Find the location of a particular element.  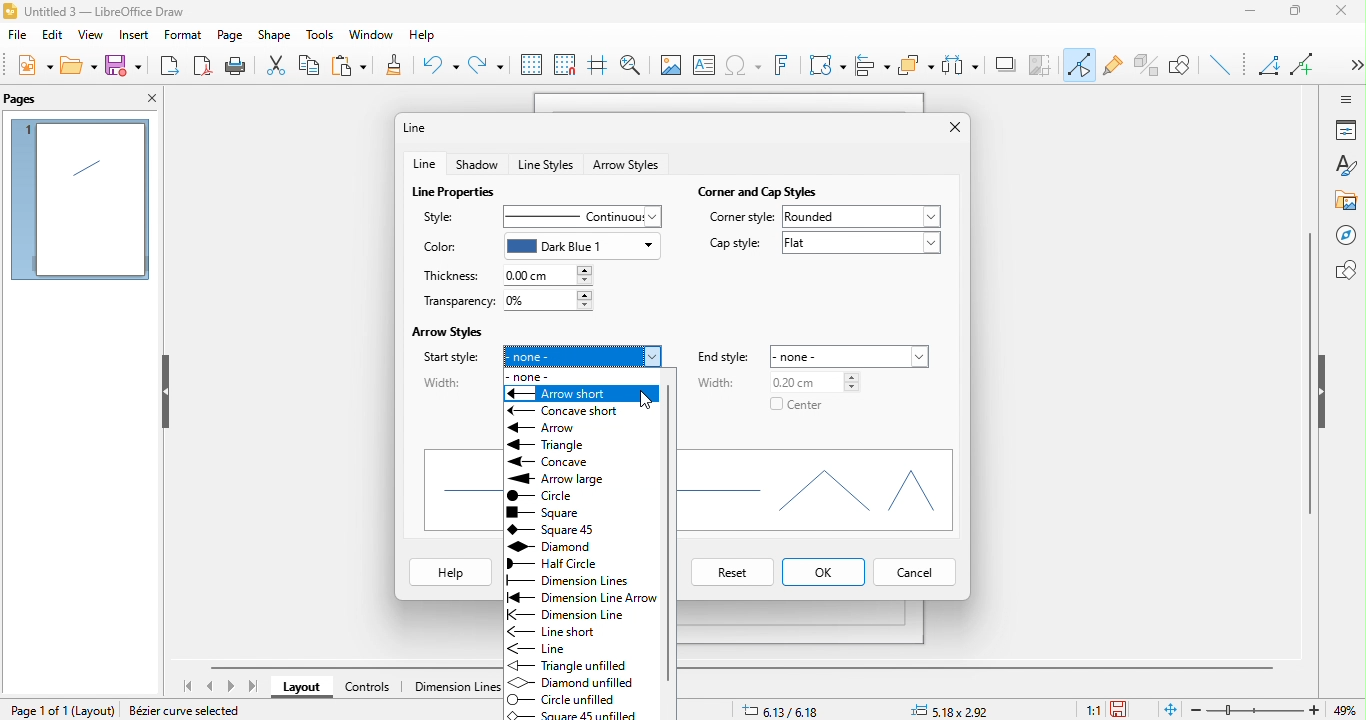

redo is located at coordinates (486, 61).